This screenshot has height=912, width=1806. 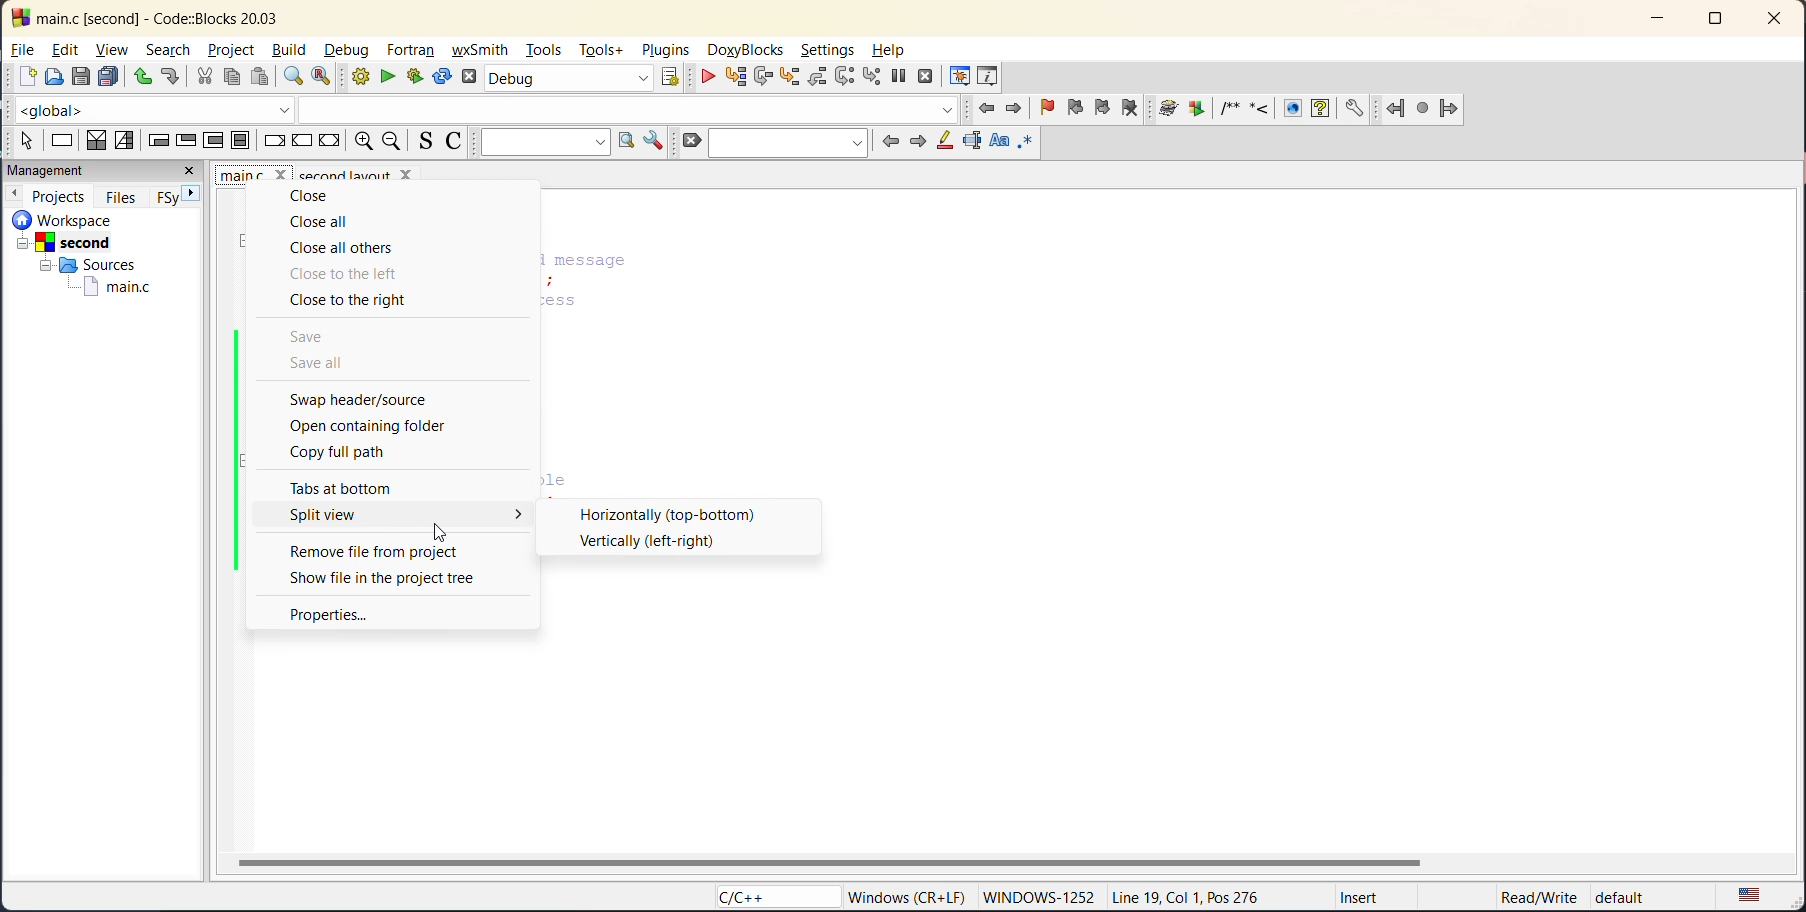 What do you see at coordinates (410, 50) in the screenshot?
I see `fortran` at bounding box center [410, 50].